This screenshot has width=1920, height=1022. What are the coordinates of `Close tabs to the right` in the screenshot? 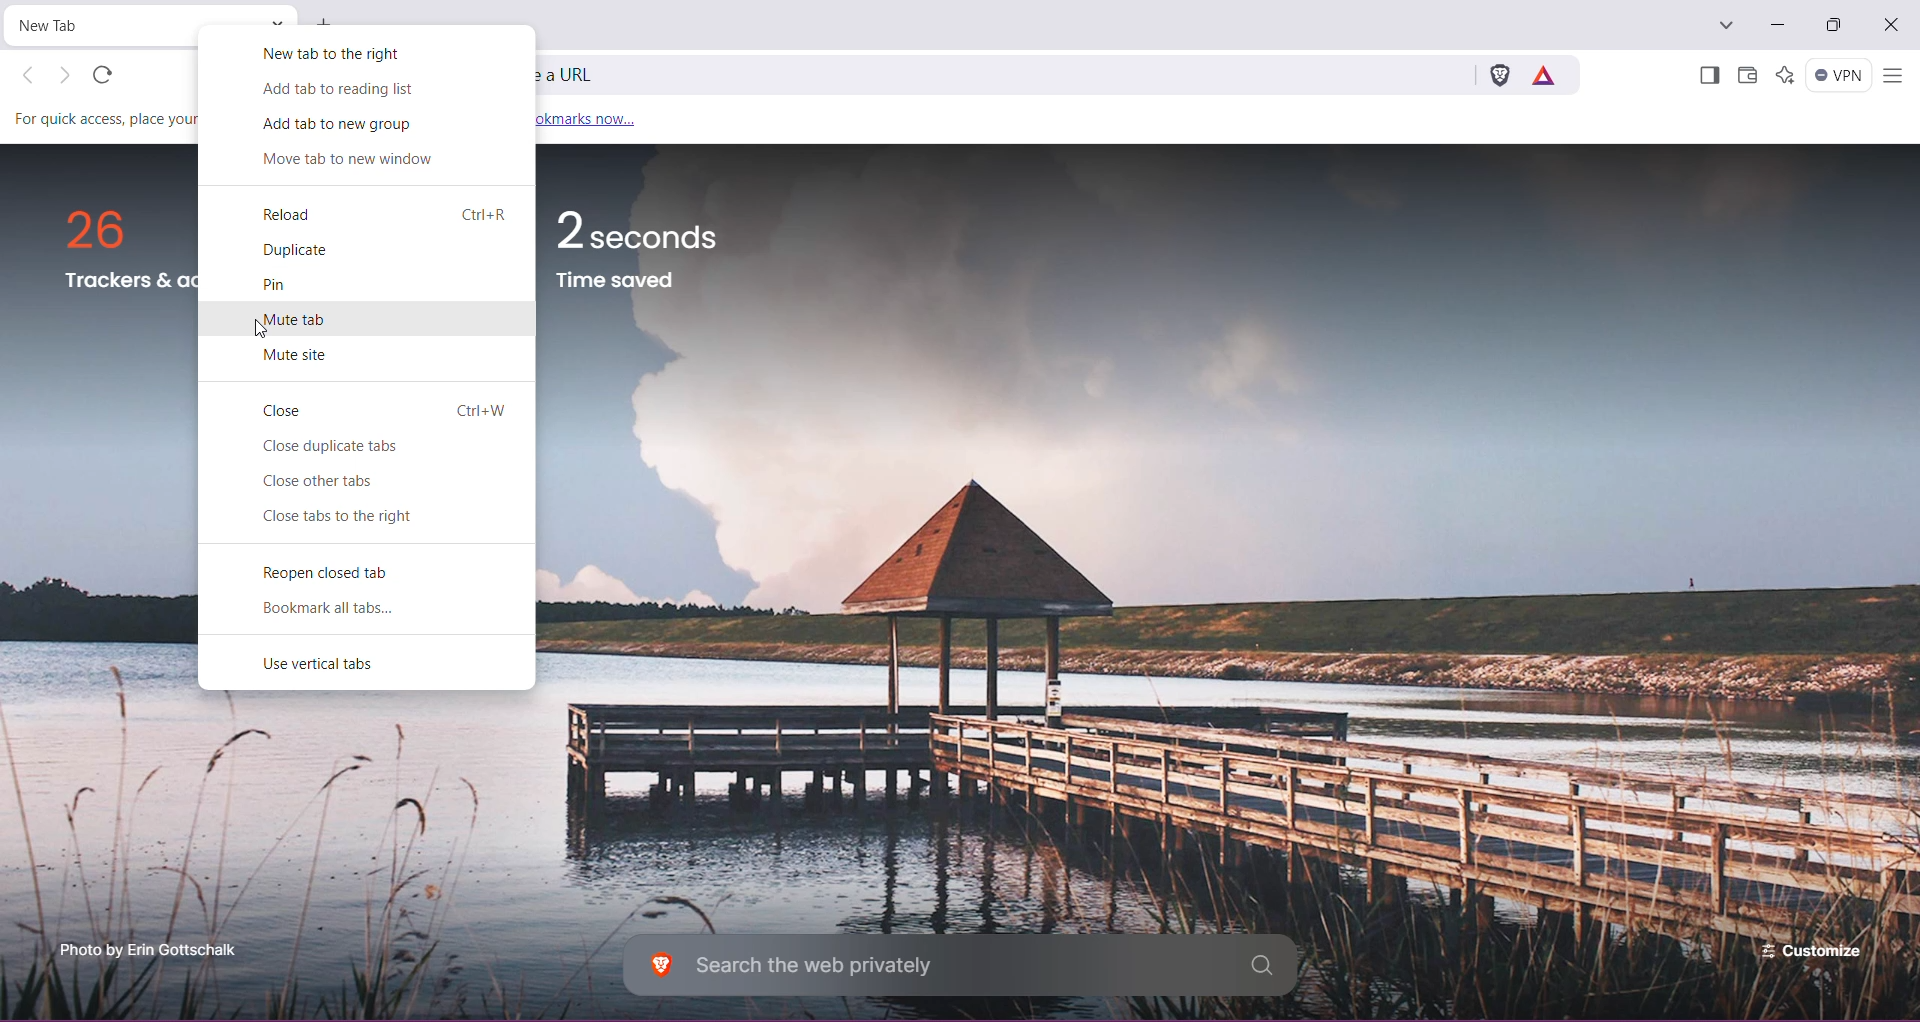 It's located at (332, 518).